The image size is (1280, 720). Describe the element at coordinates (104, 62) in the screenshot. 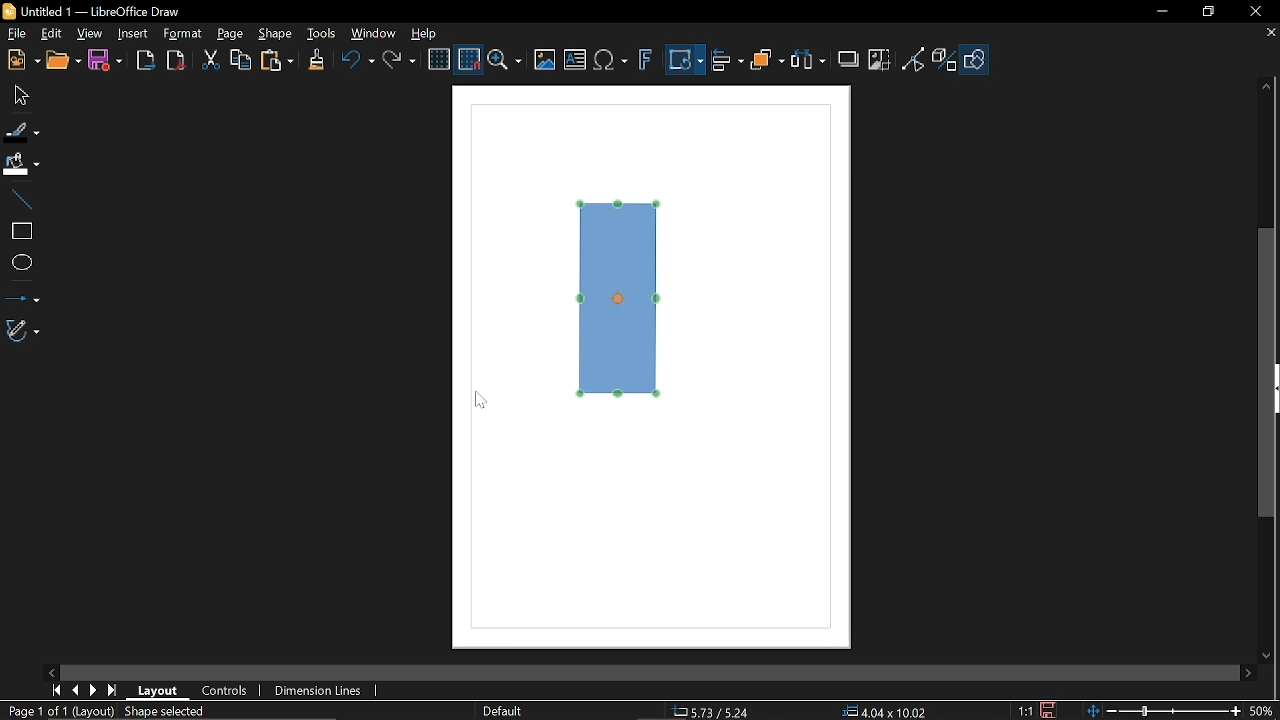

I see `Save` at that location.